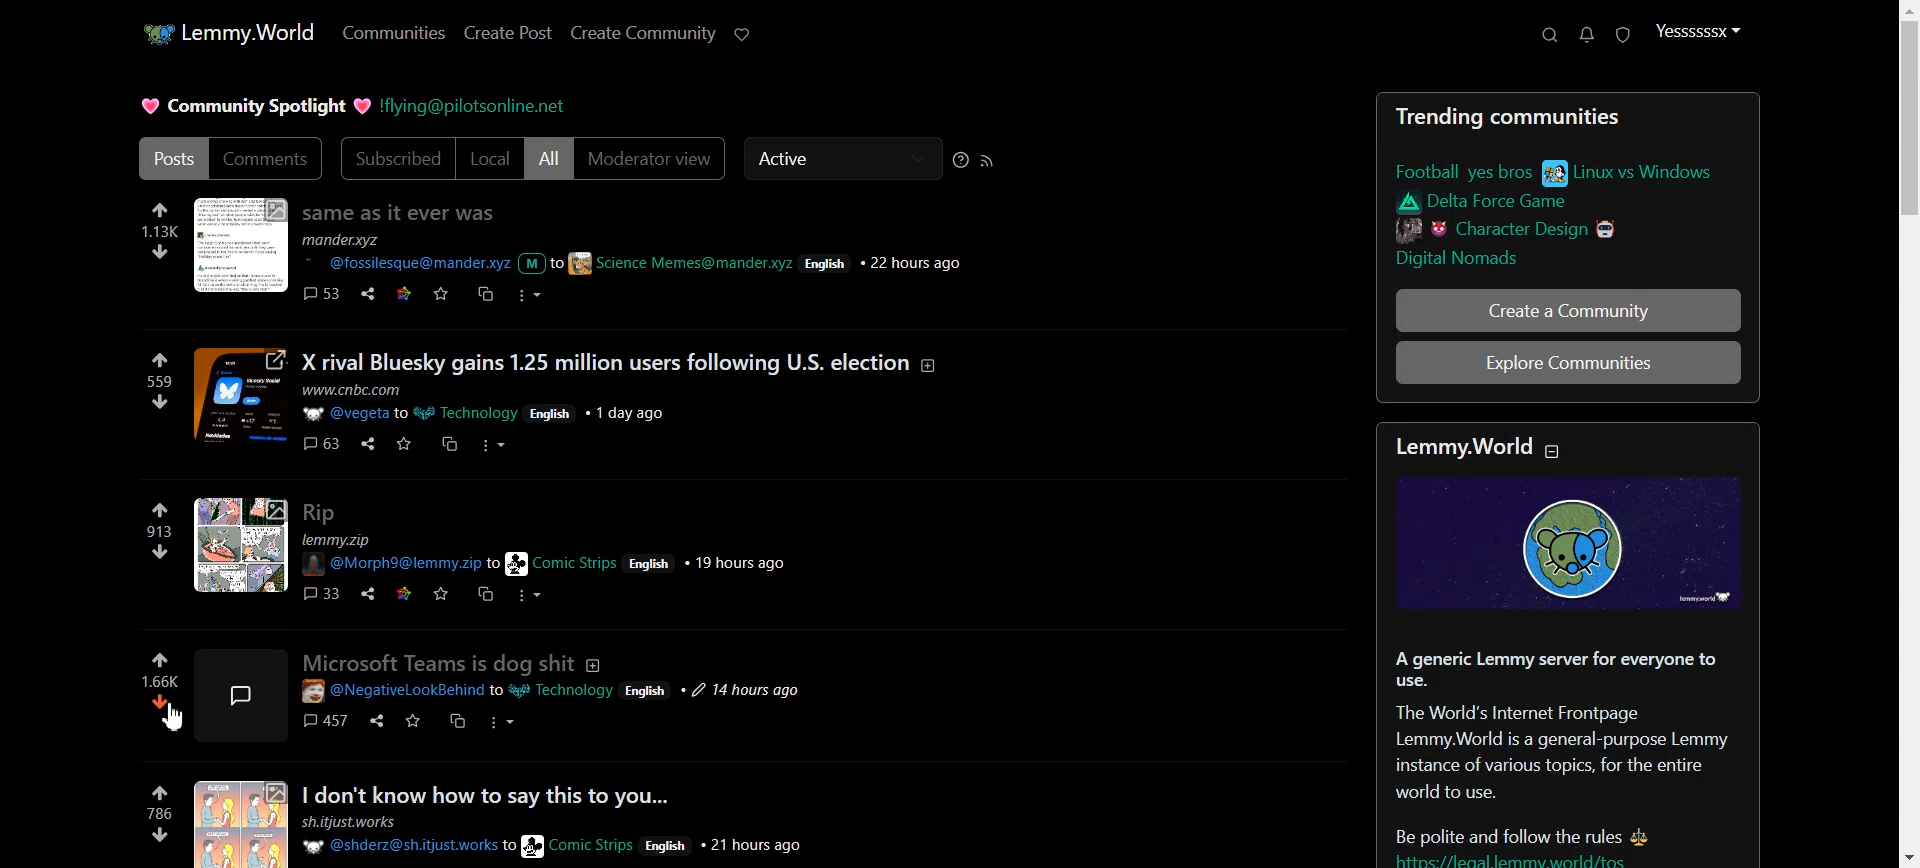 This screenshot has width=1920, height=868. Describe the element at coordinates (653, 158) in the screenshot. I see `Moderator View` at that location.